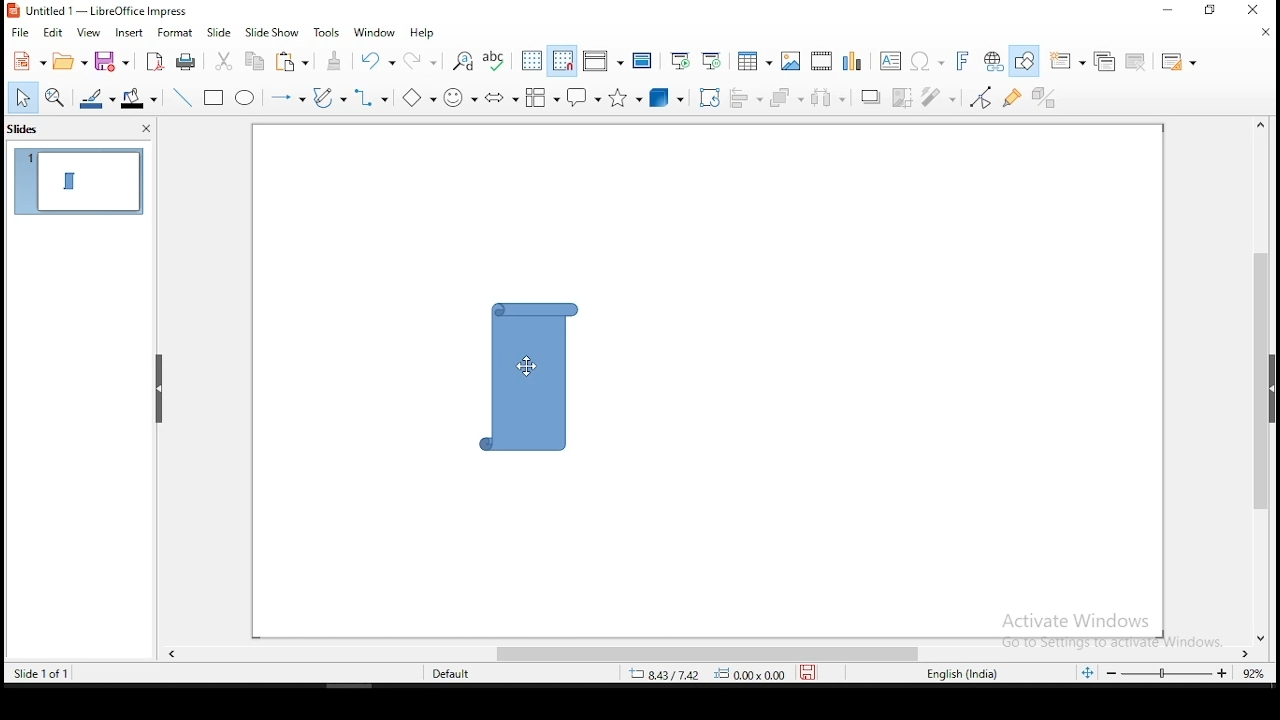 This screenshot has height=720, width=1280. Describe the element at coordinates (562, 62) in the screenshot. I see `snap to grid` at that location.